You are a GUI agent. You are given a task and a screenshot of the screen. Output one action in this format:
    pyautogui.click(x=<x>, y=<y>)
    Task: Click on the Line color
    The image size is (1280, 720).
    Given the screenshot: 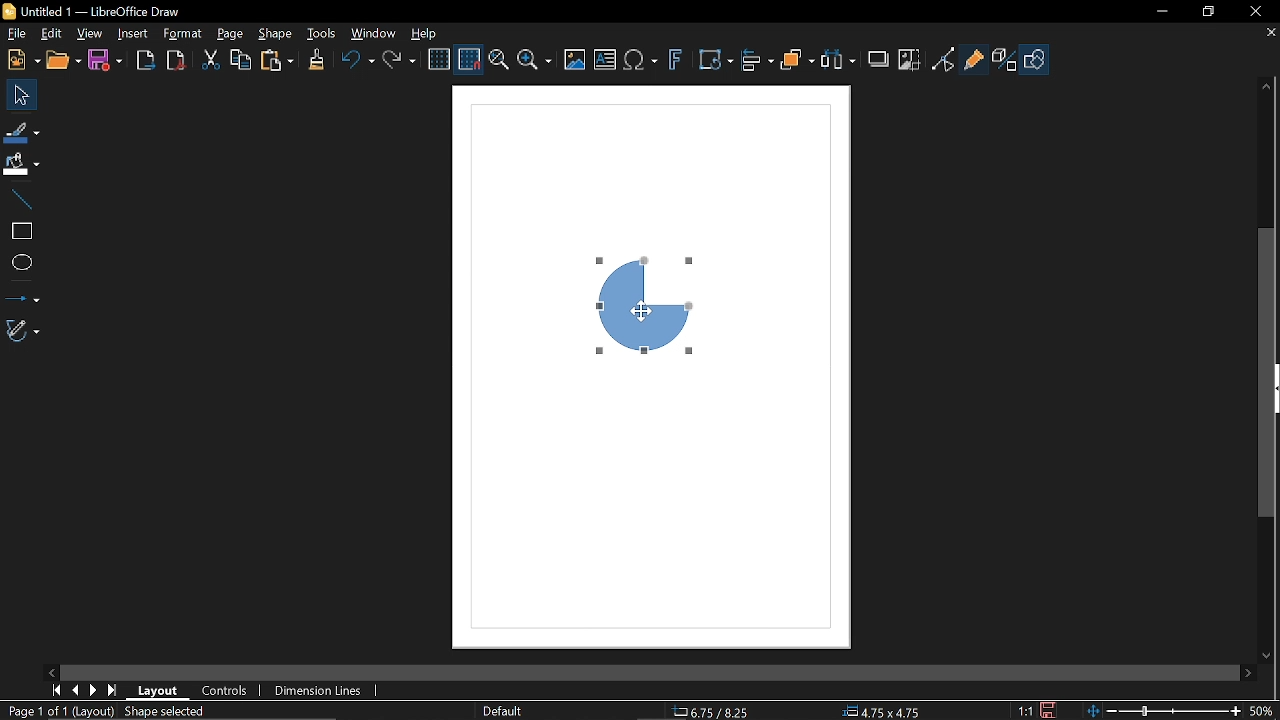 What is the action you would take?
    pyautogui.click(x=22, y=131)
    